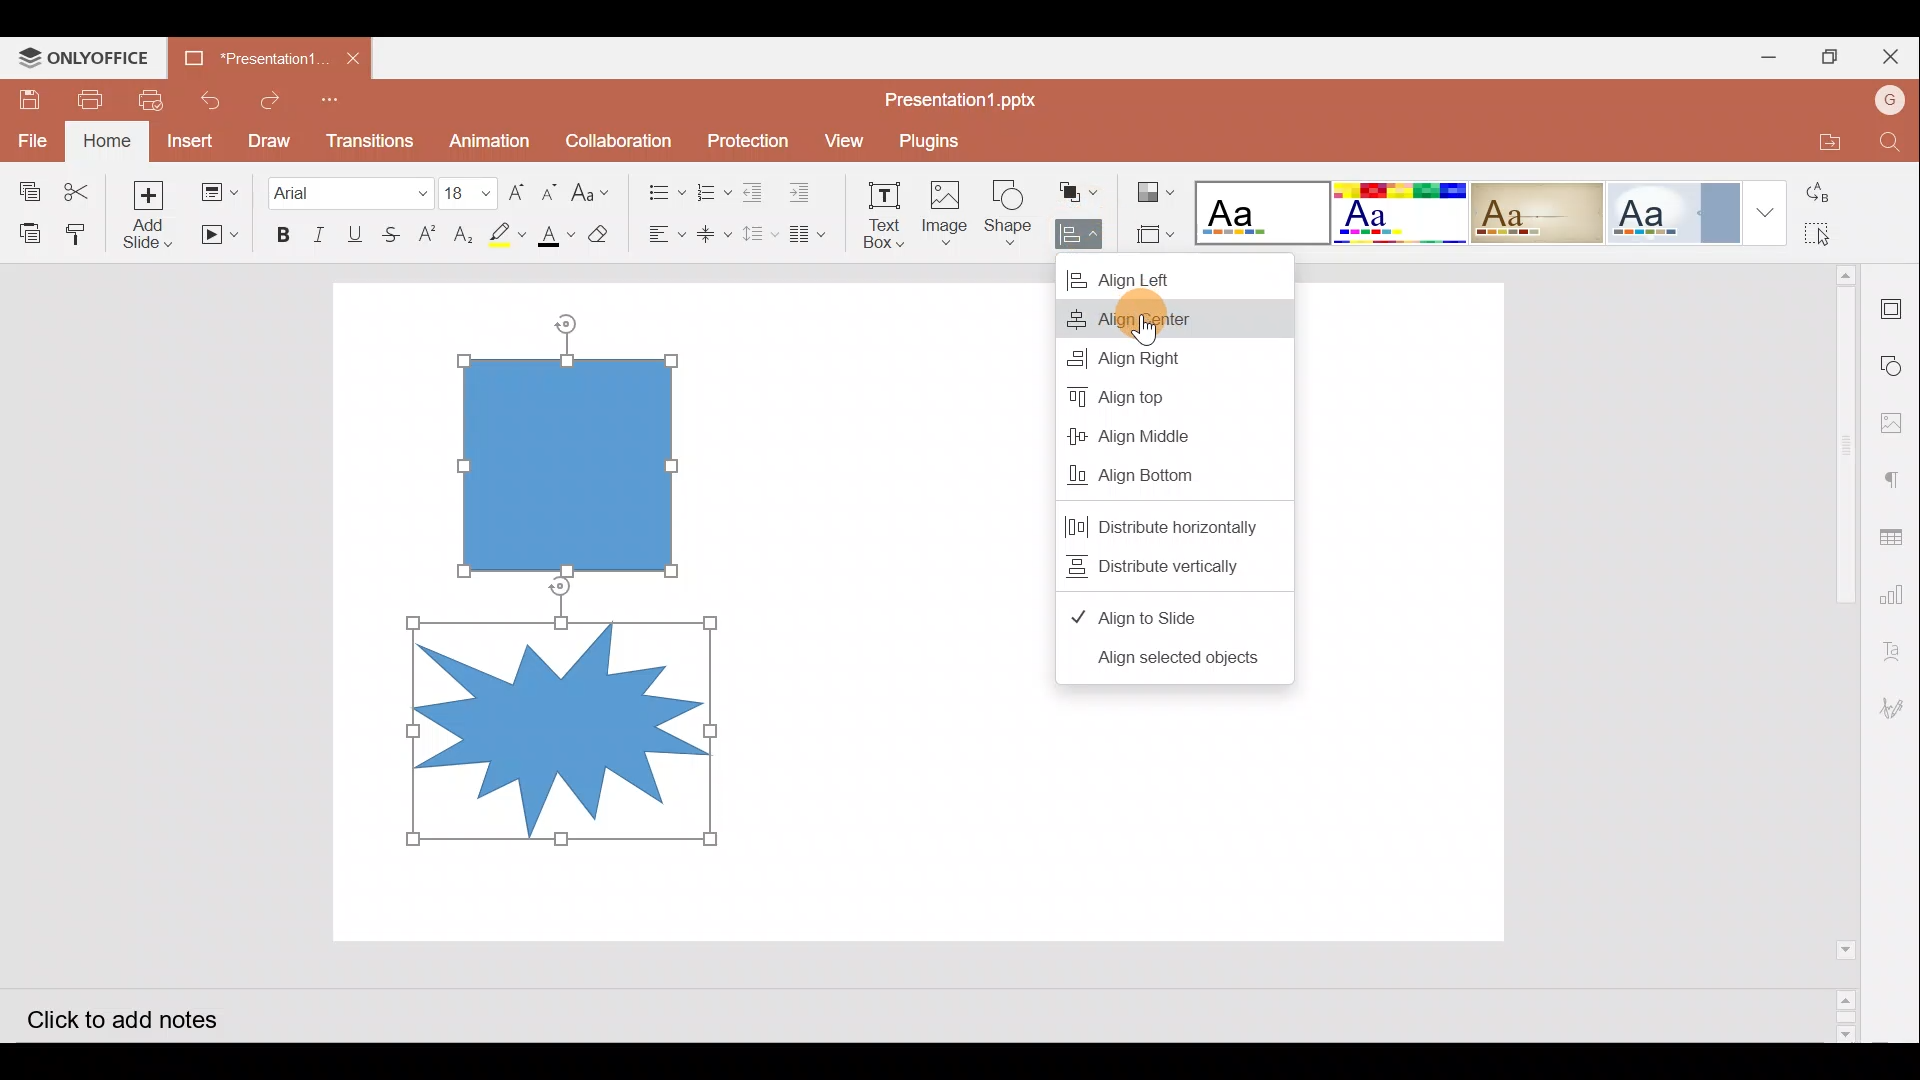 The height and width of the screenshot is (1080, 1920). I want to click on View, so click(841, 139).